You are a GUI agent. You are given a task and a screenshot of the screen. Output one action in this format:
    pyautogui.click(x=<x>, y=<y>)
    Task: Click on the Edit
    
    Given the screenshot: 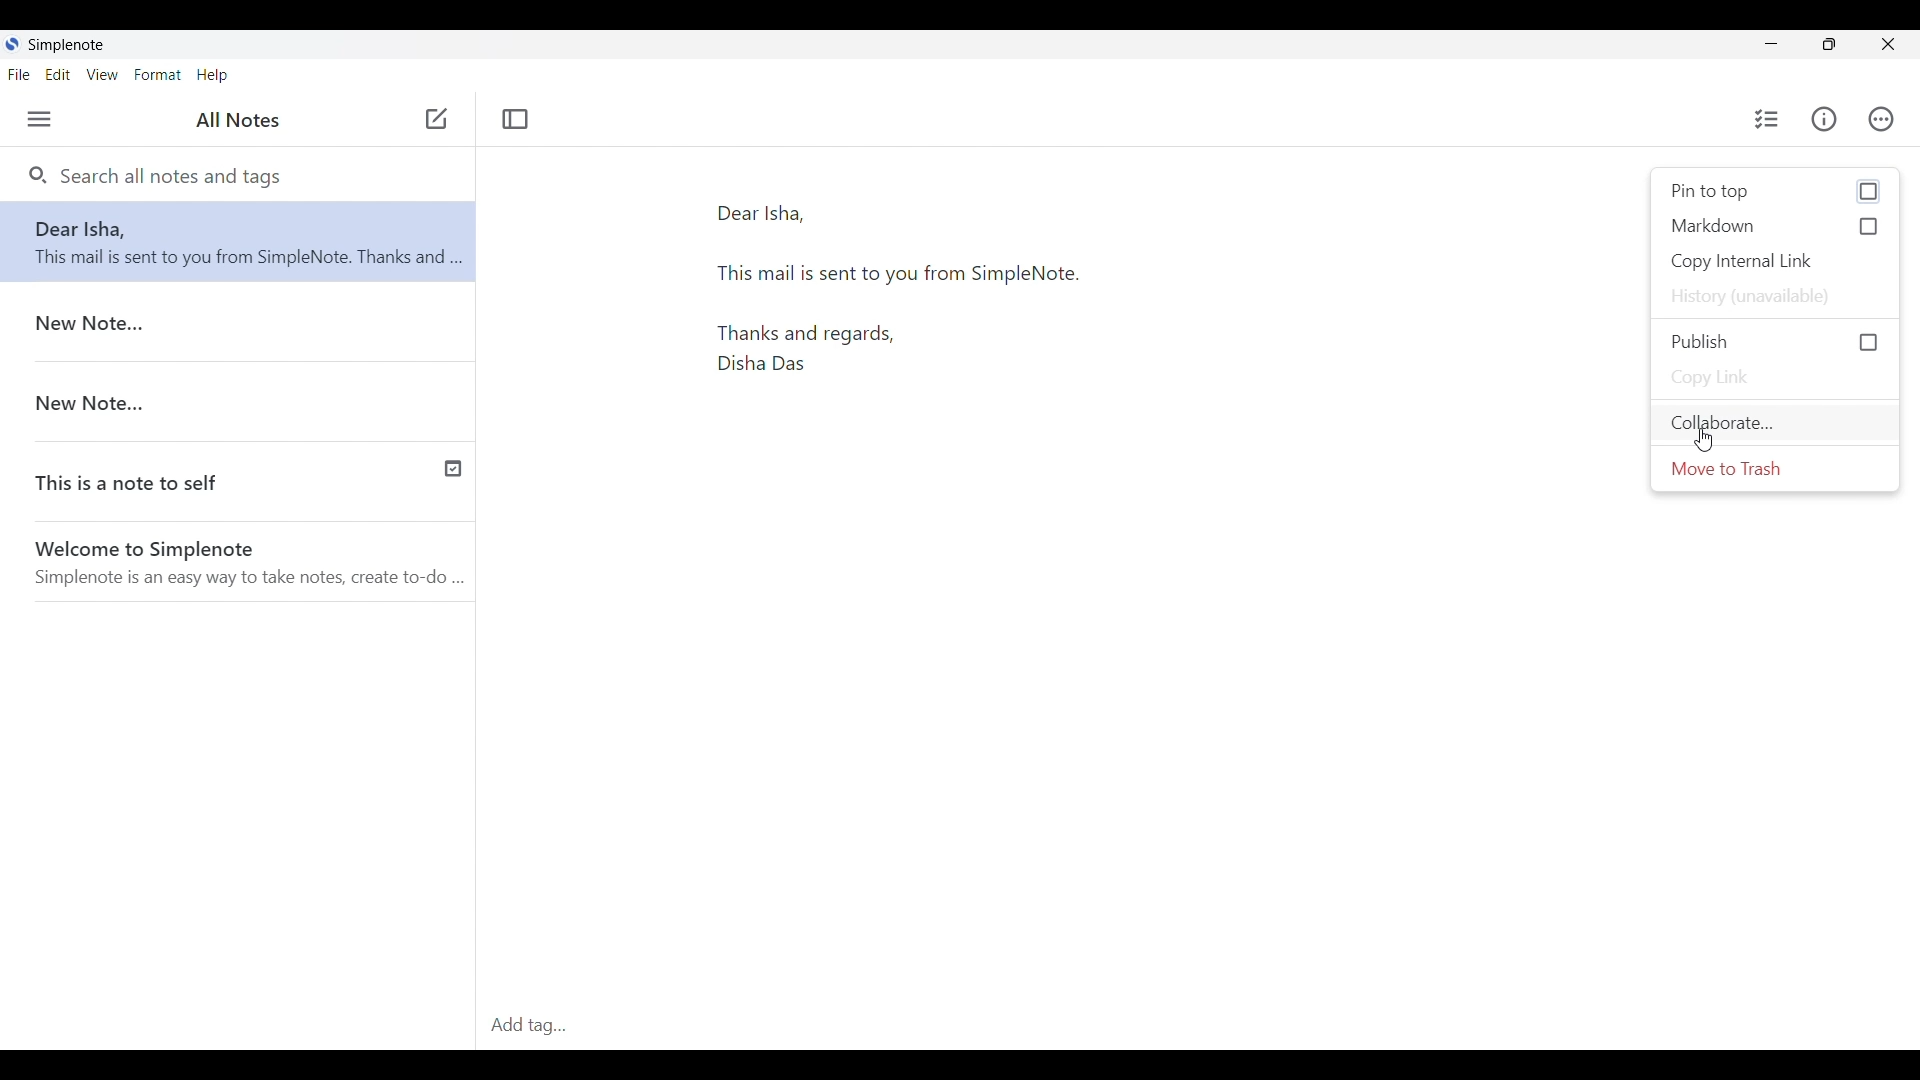 What is the action you would take?
    pyautogui.click(x=58, y=74)
    